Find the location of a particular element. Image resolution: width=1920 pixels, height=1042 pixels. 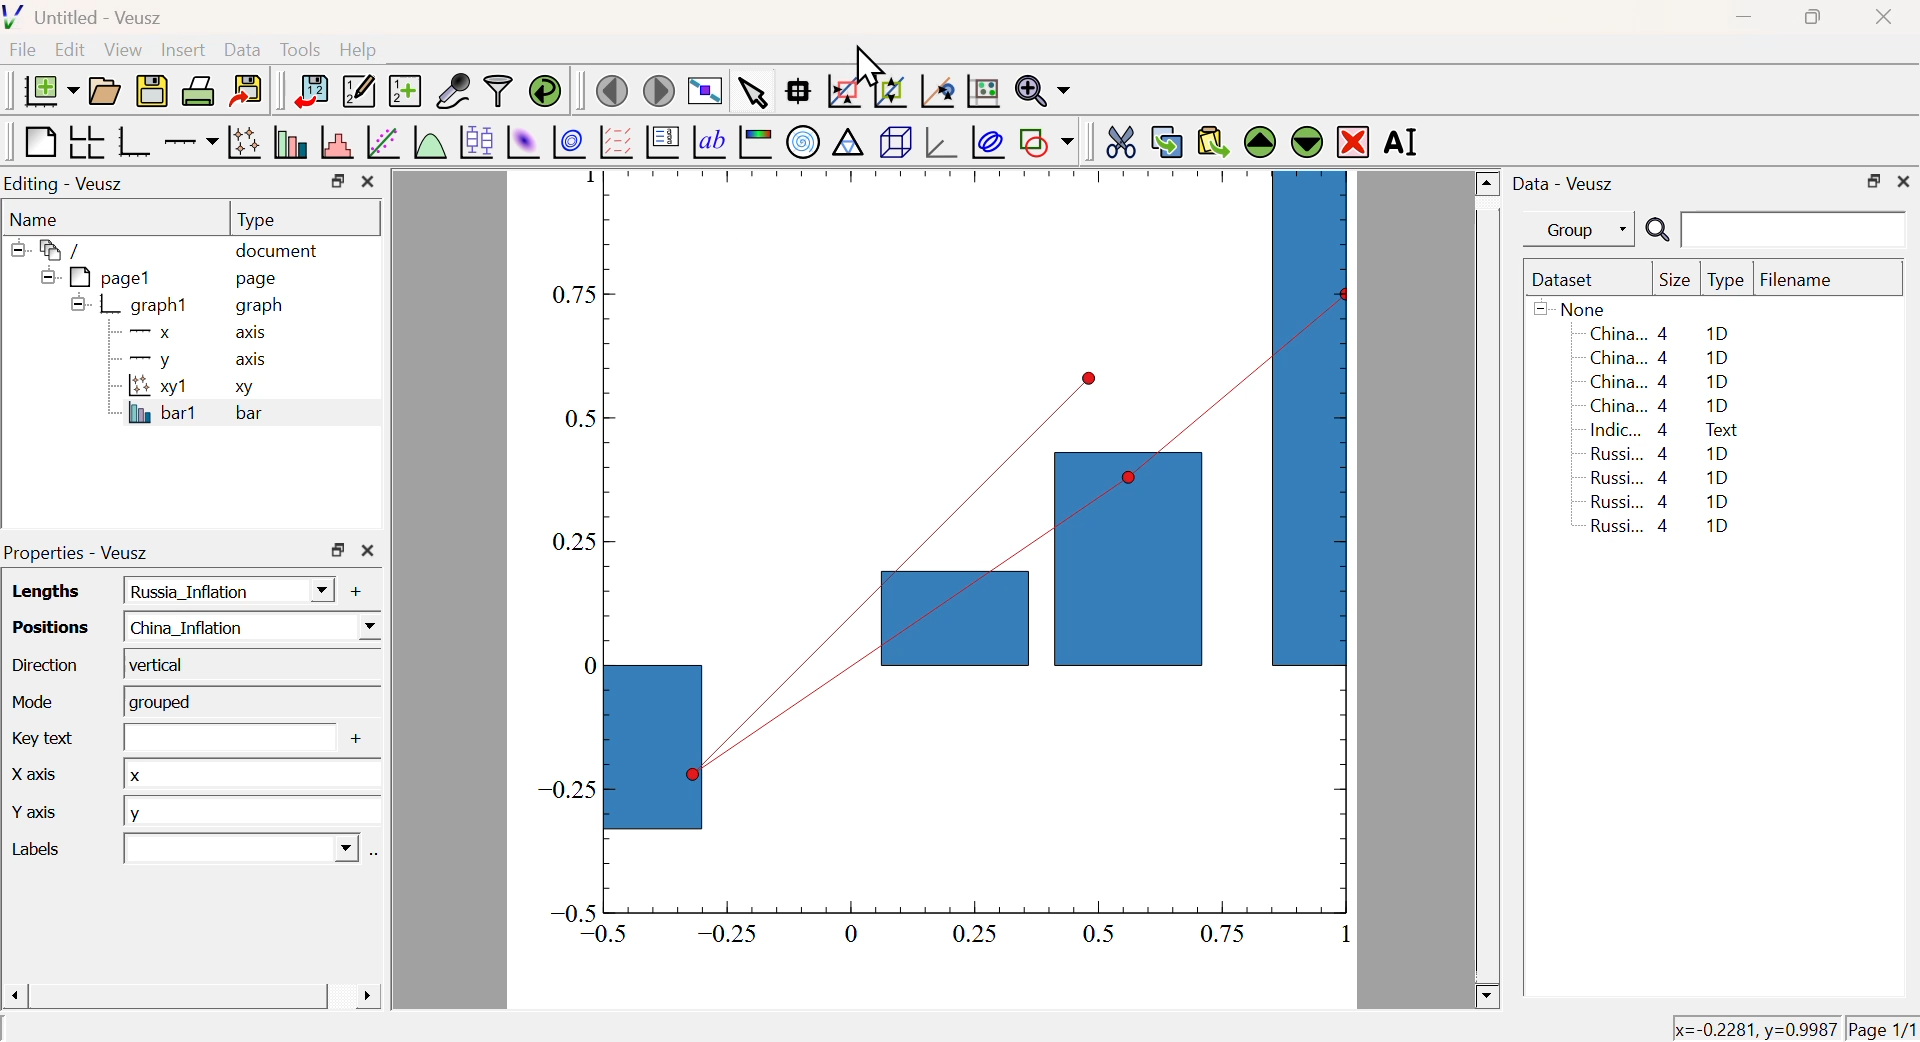

Data - Veusz is located at coordinates (1567, 185).